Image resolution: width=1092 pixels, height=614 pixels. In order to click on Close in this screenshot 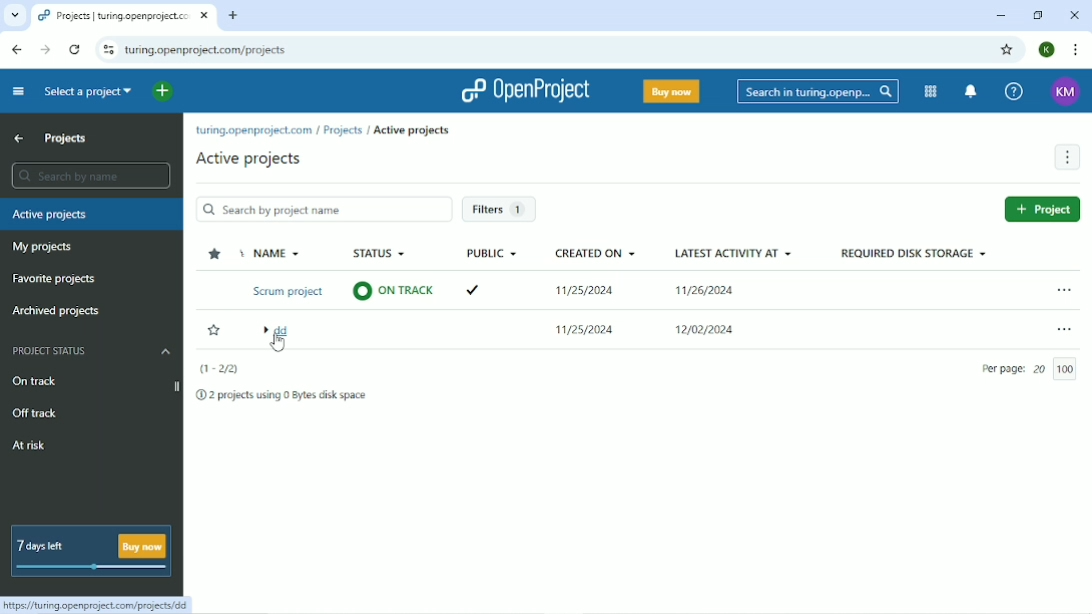, I will do `click(1072, 15)`.